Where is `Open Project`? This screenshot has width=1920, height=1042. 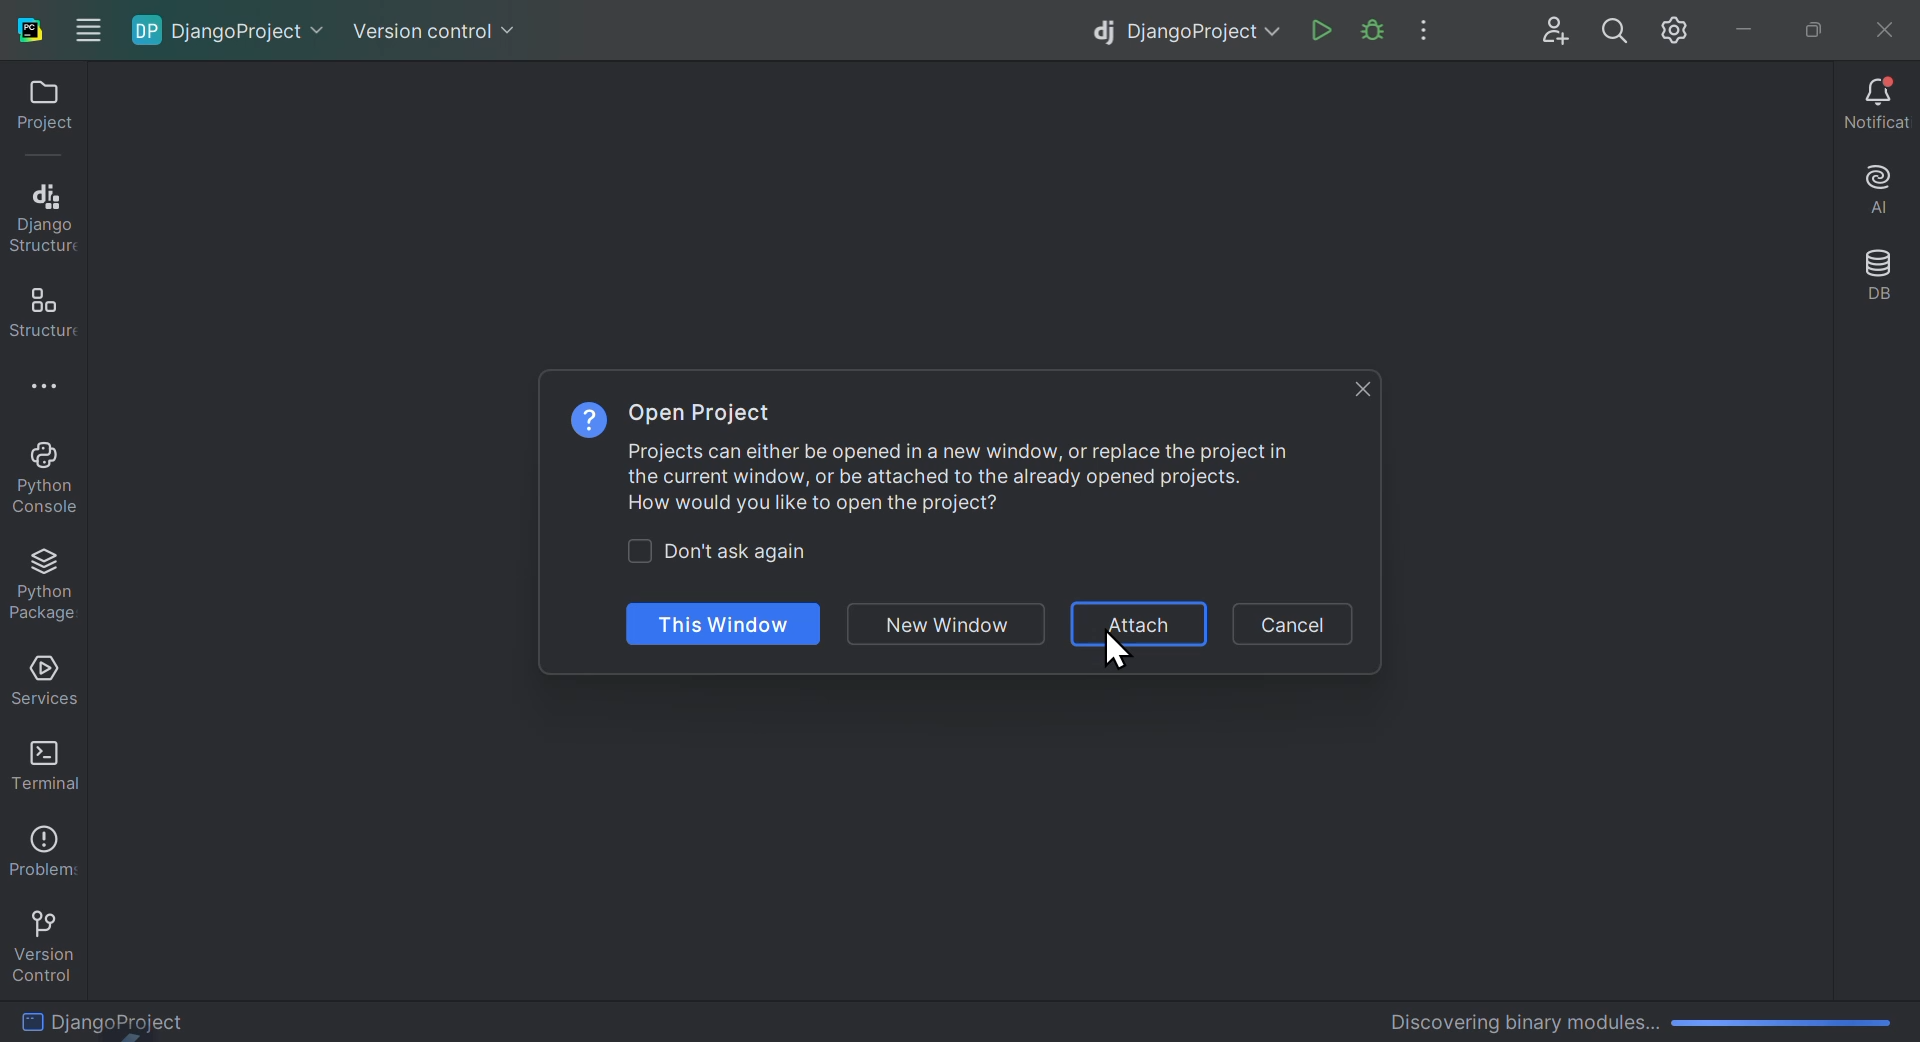
Open Project is located at coordinates (704, 414).